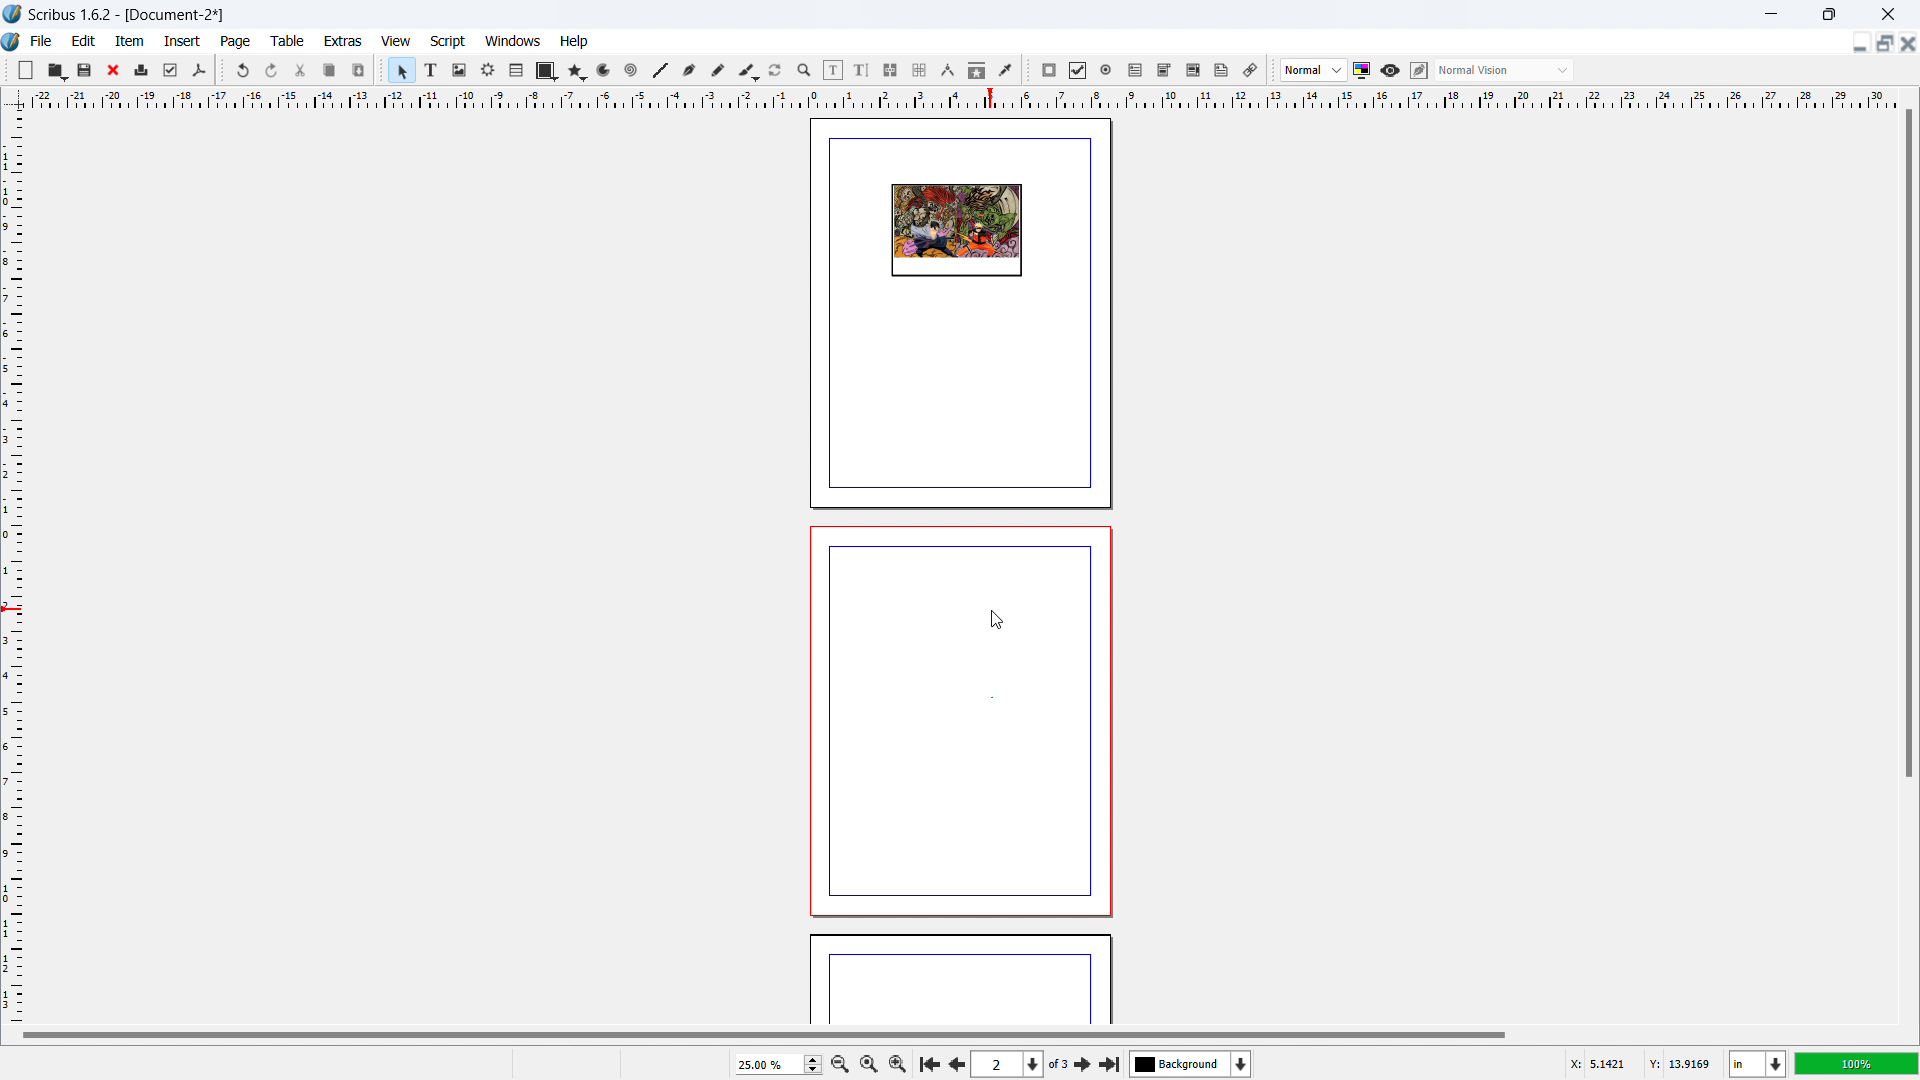 Image resolution: width=1920 pixels, height=1080 pixels. Describe the element at coordinates (577, 71) in the screenshot. I see `polygon` at that location.